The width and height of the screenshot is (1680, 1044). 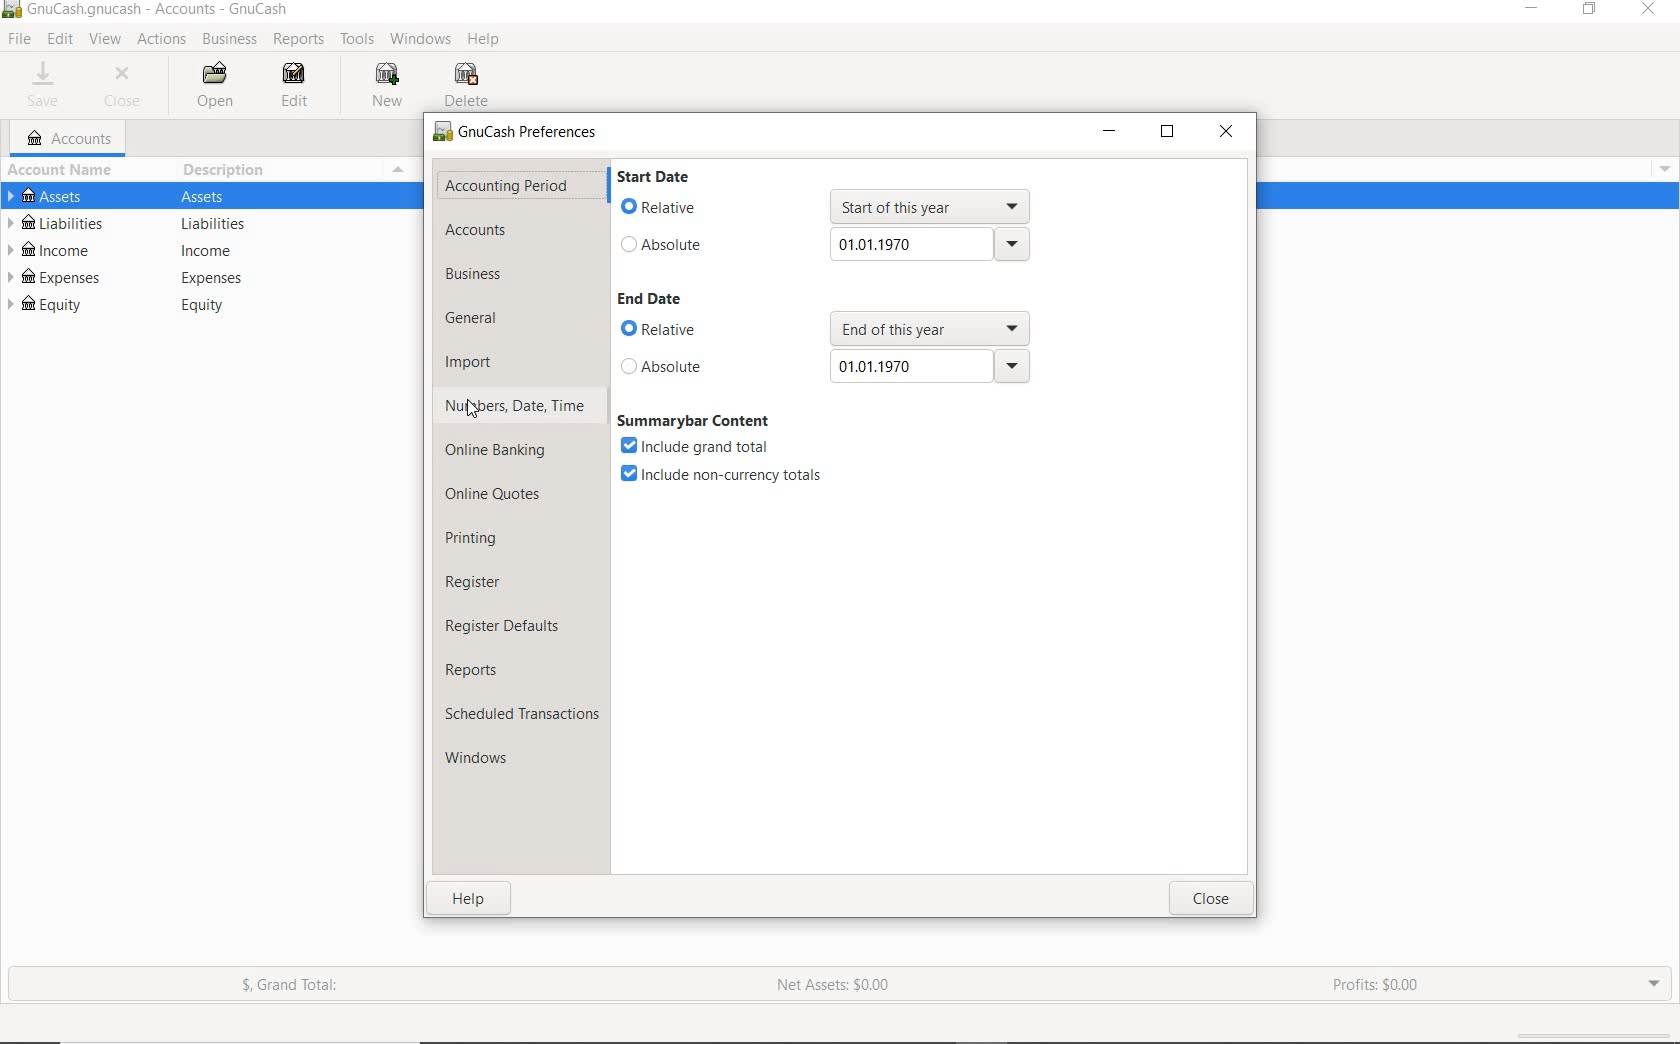 I want to click on start date, so click(x=673, y=179).